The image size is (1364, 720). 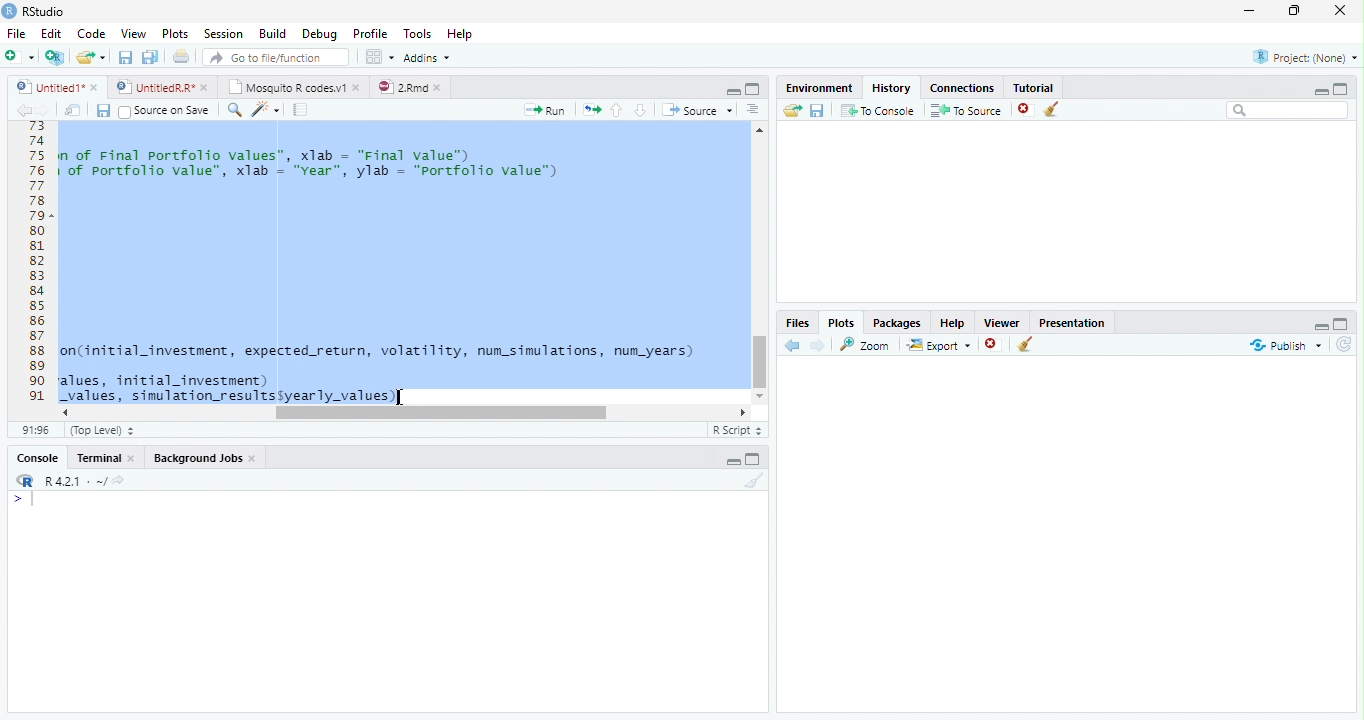 What do you see at coordinates (1026, 346) in the screenshot?
I see `Clear` at bounding box center [1026, 346].